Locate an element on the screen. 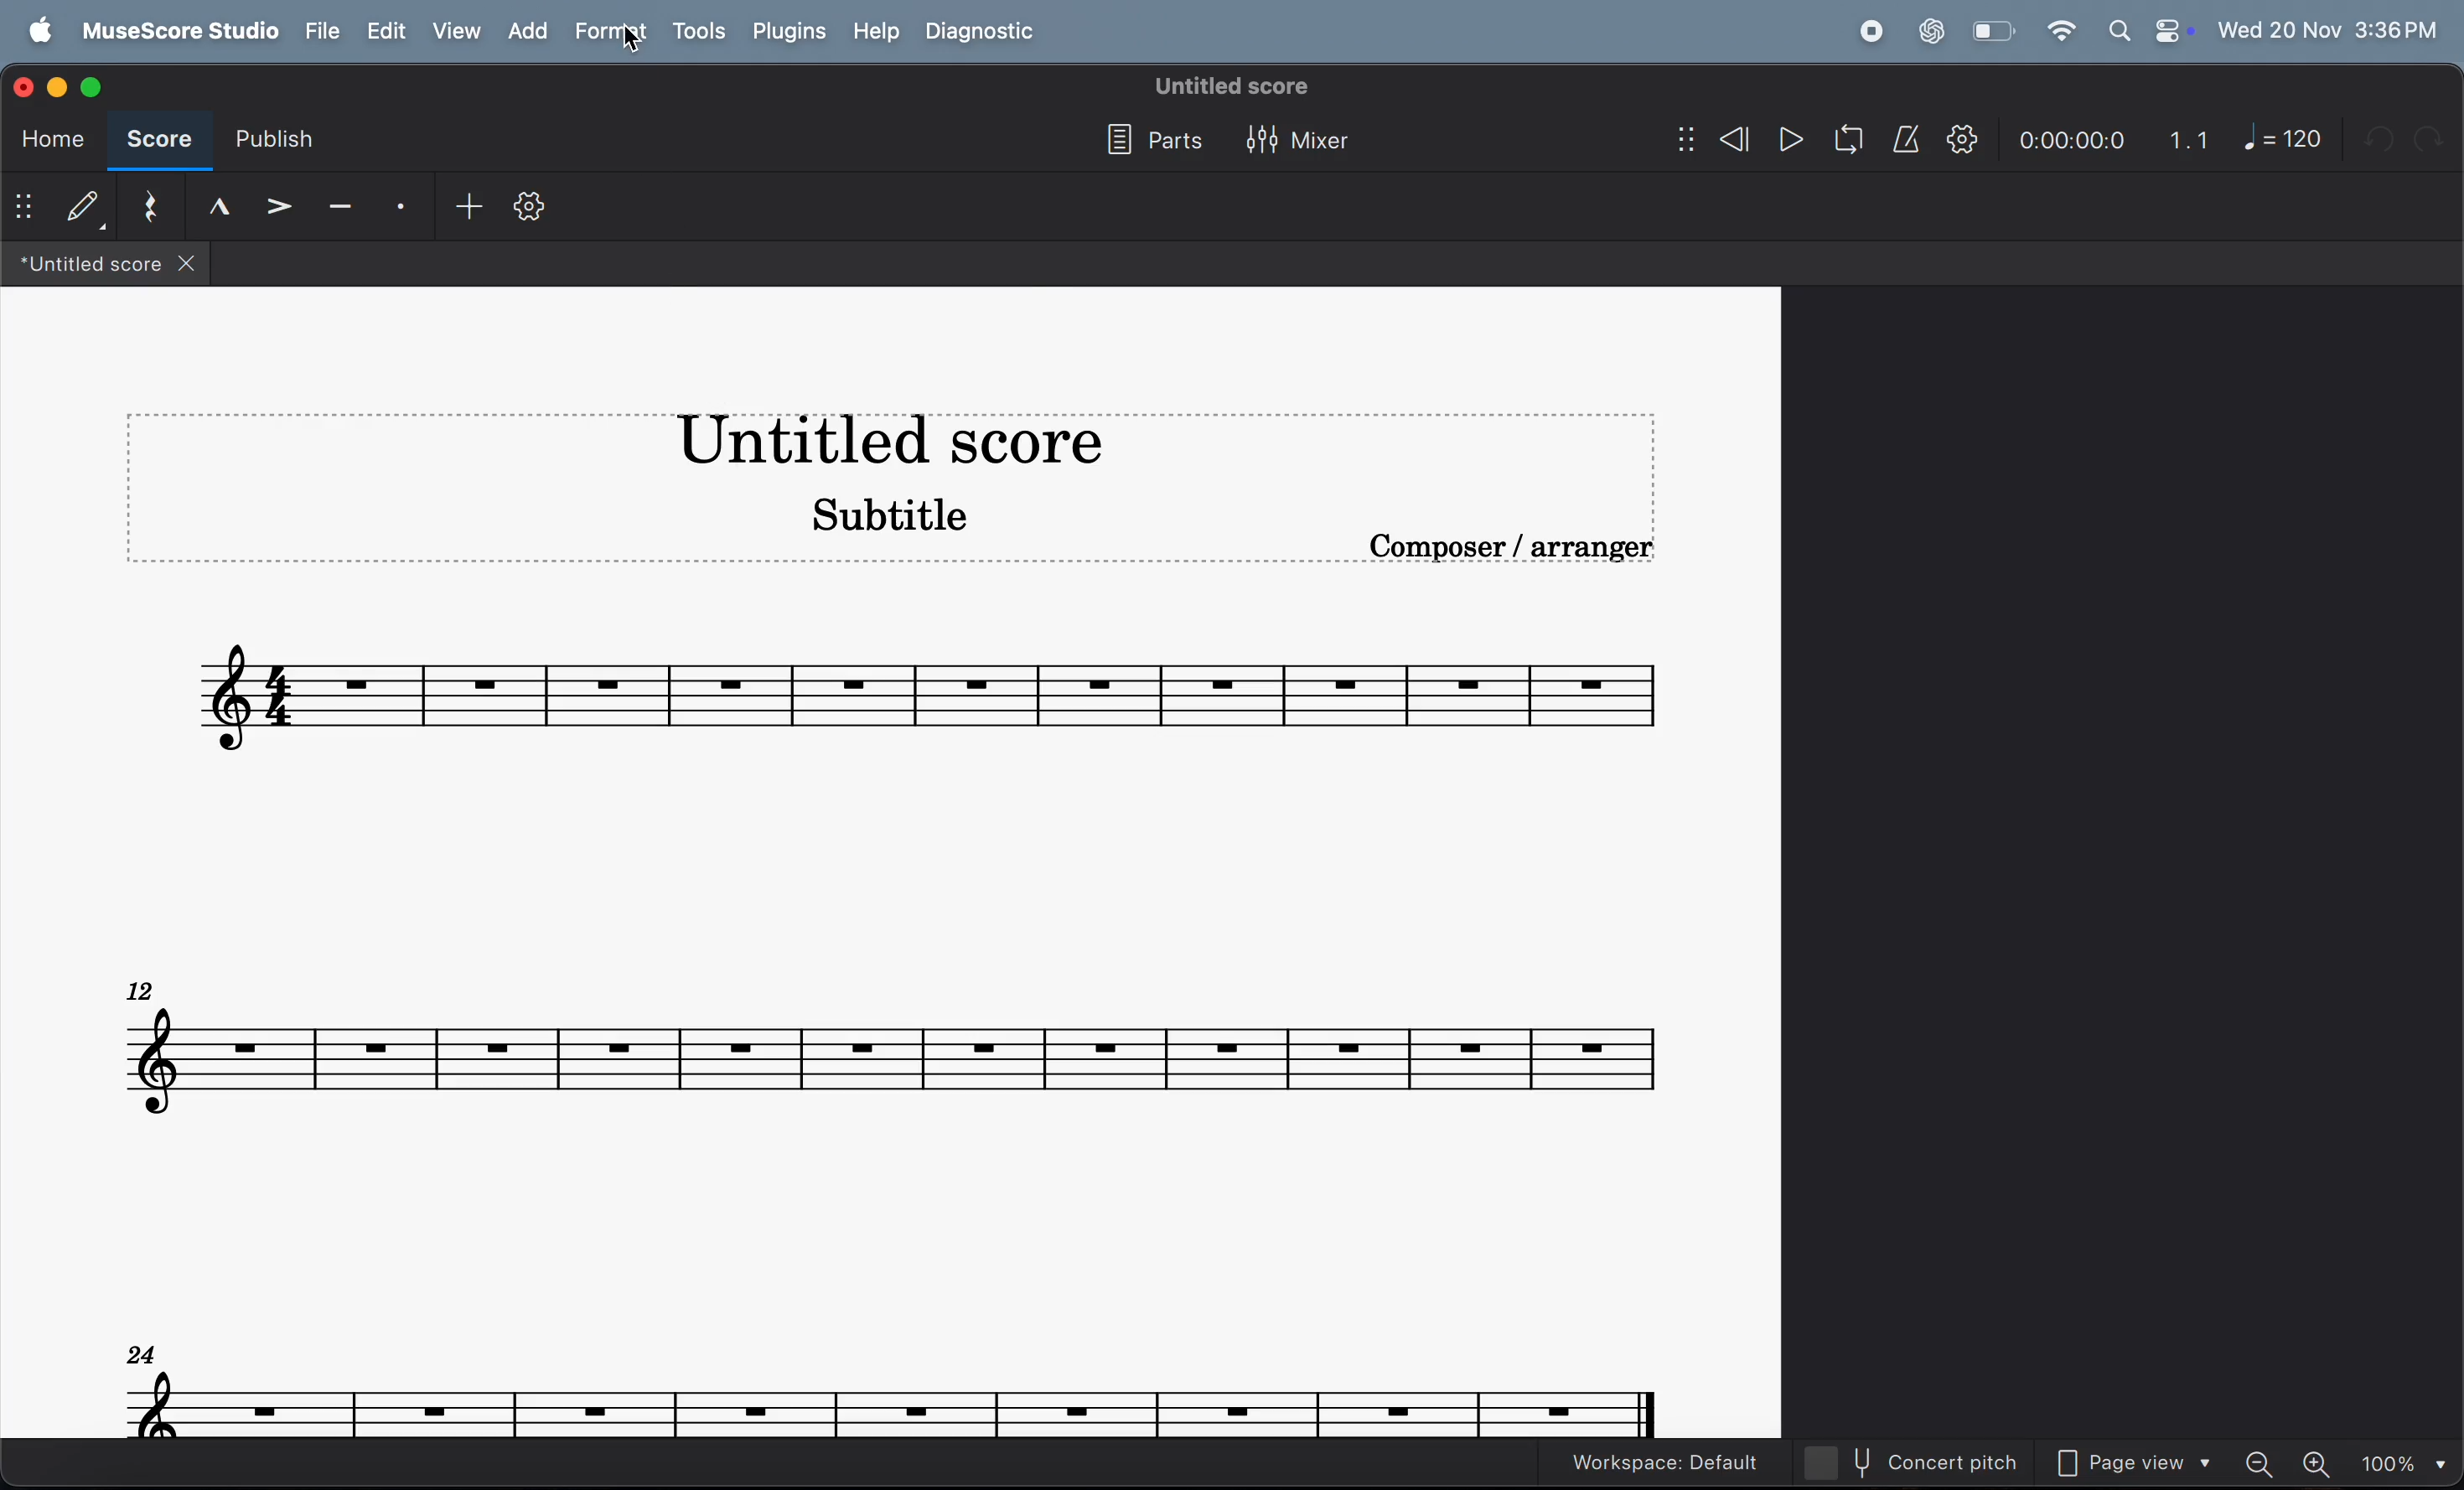 This screenshot has width=2464, height=1490. apple menu is located at coordinates (34, 32).